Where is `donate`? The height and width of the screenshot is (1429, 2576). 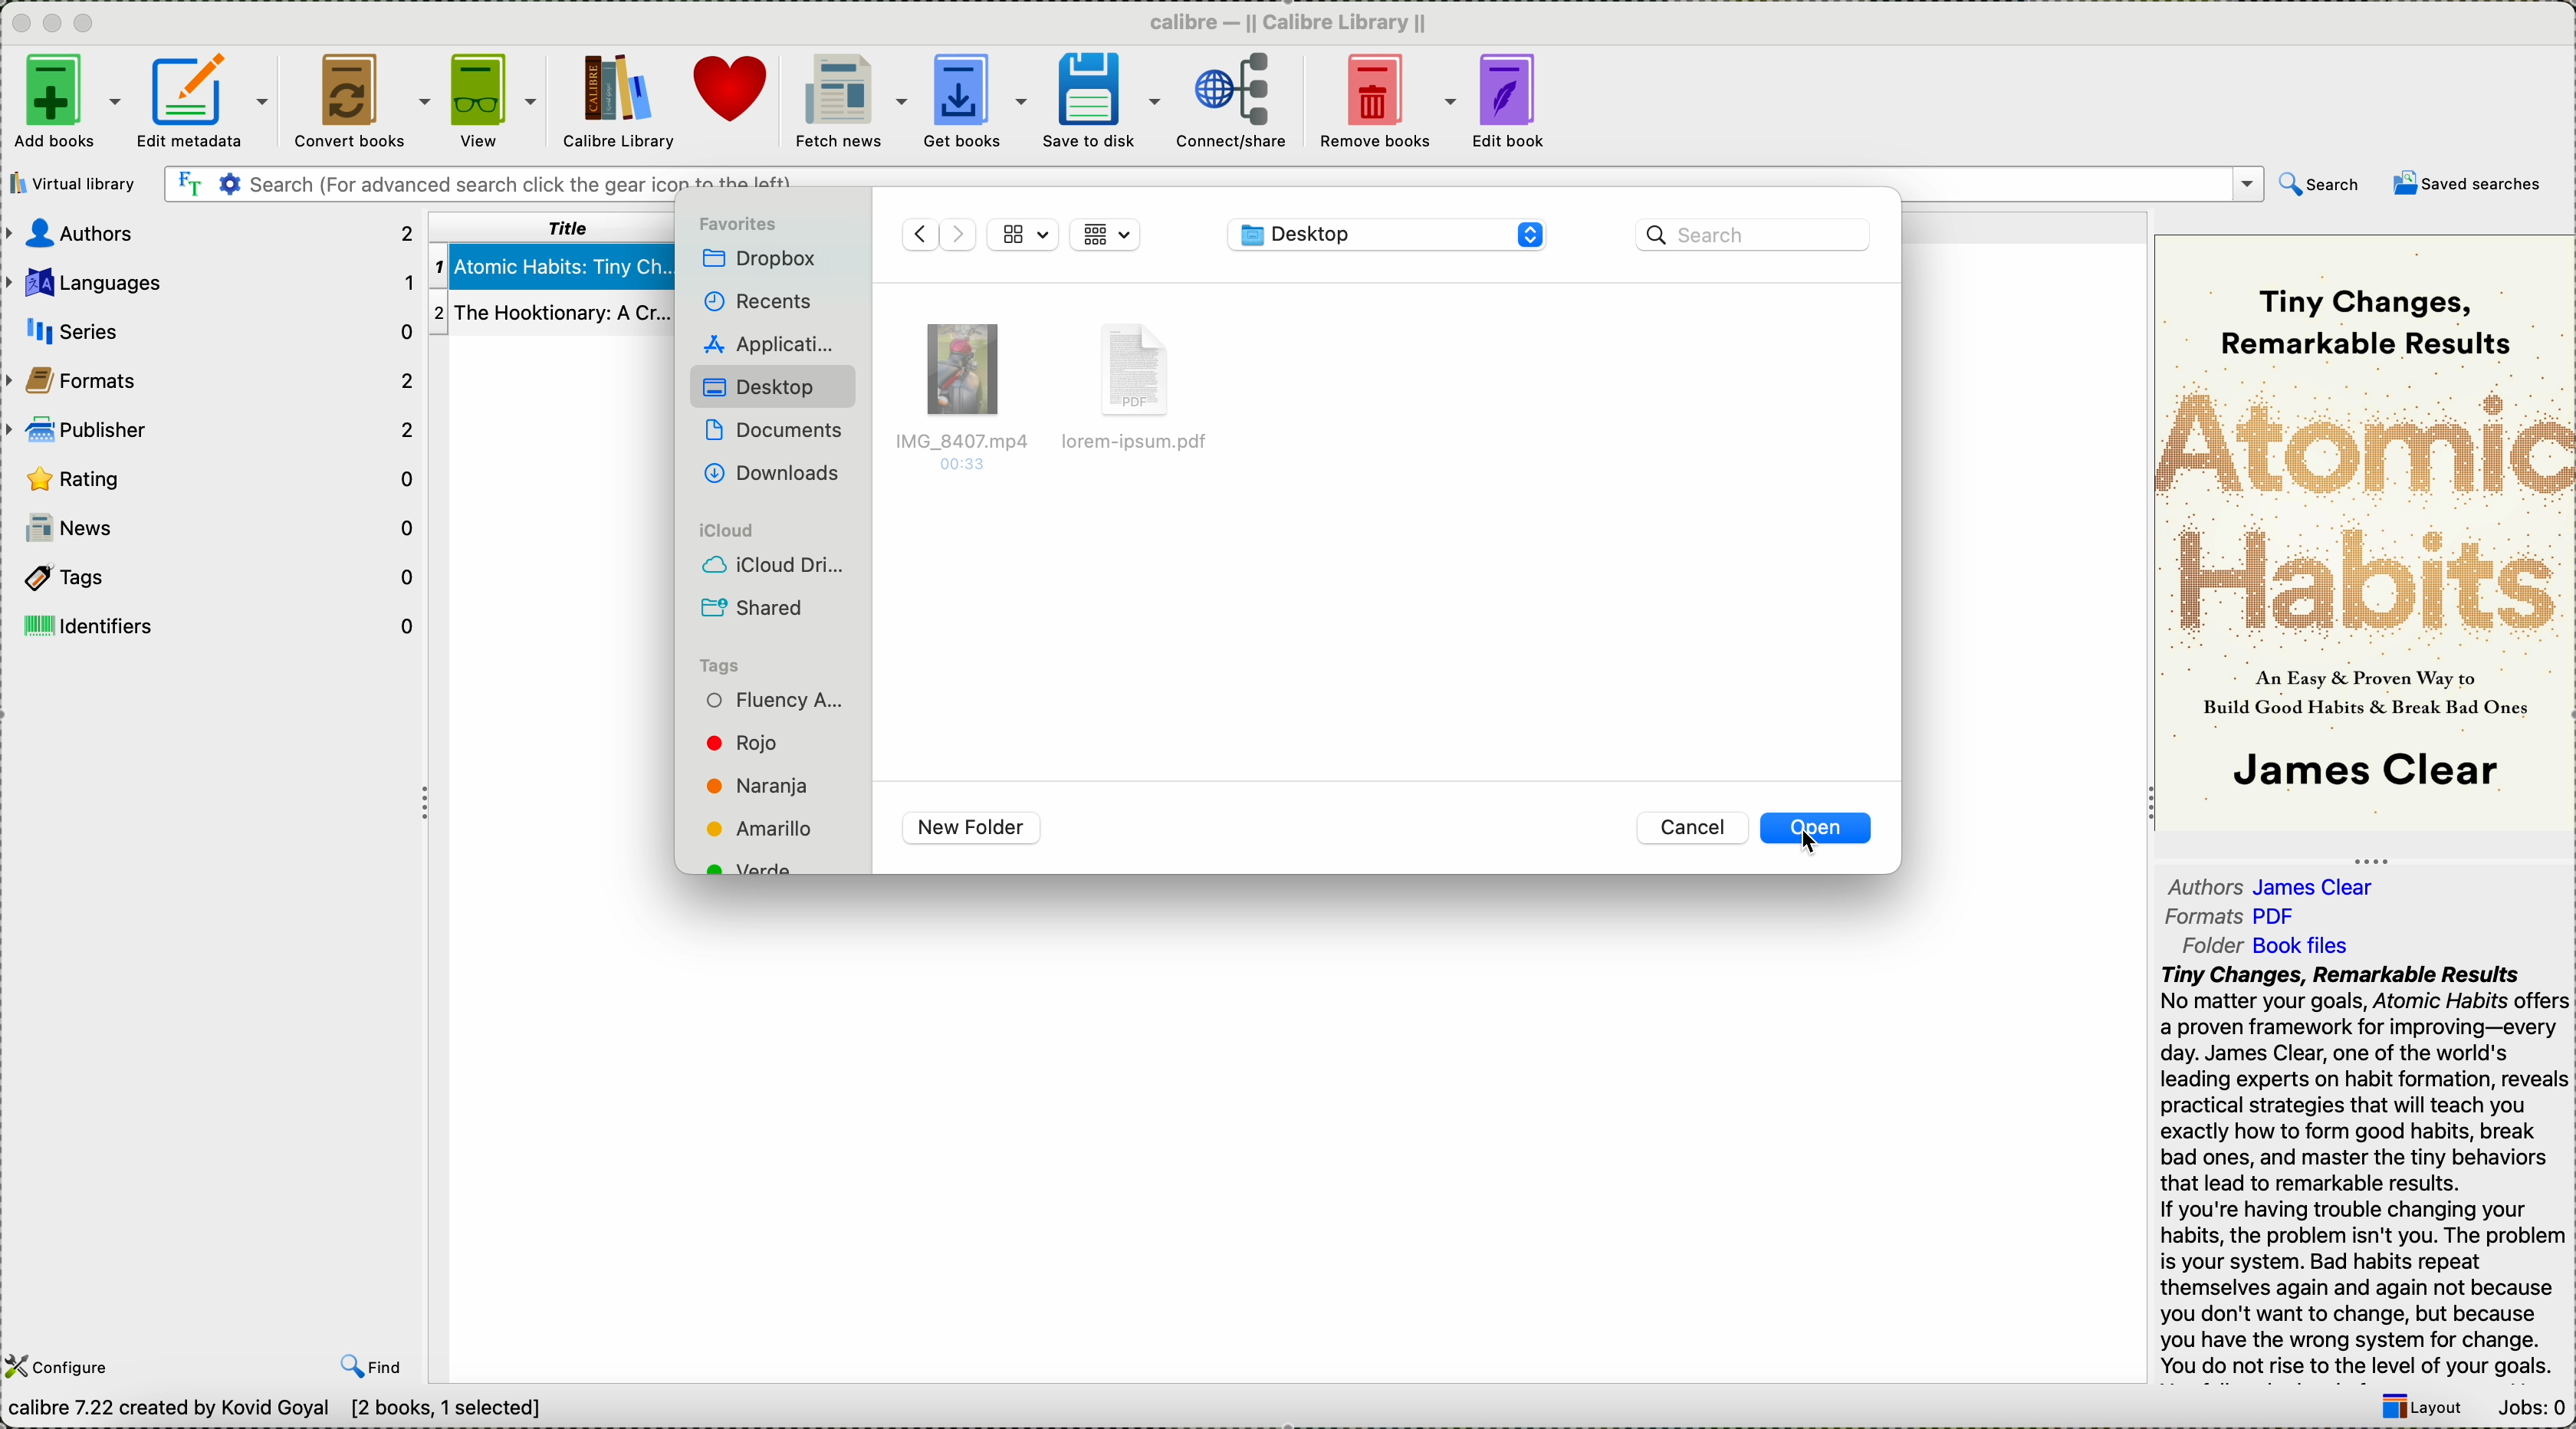 donate is located at coordinates (736, 94).